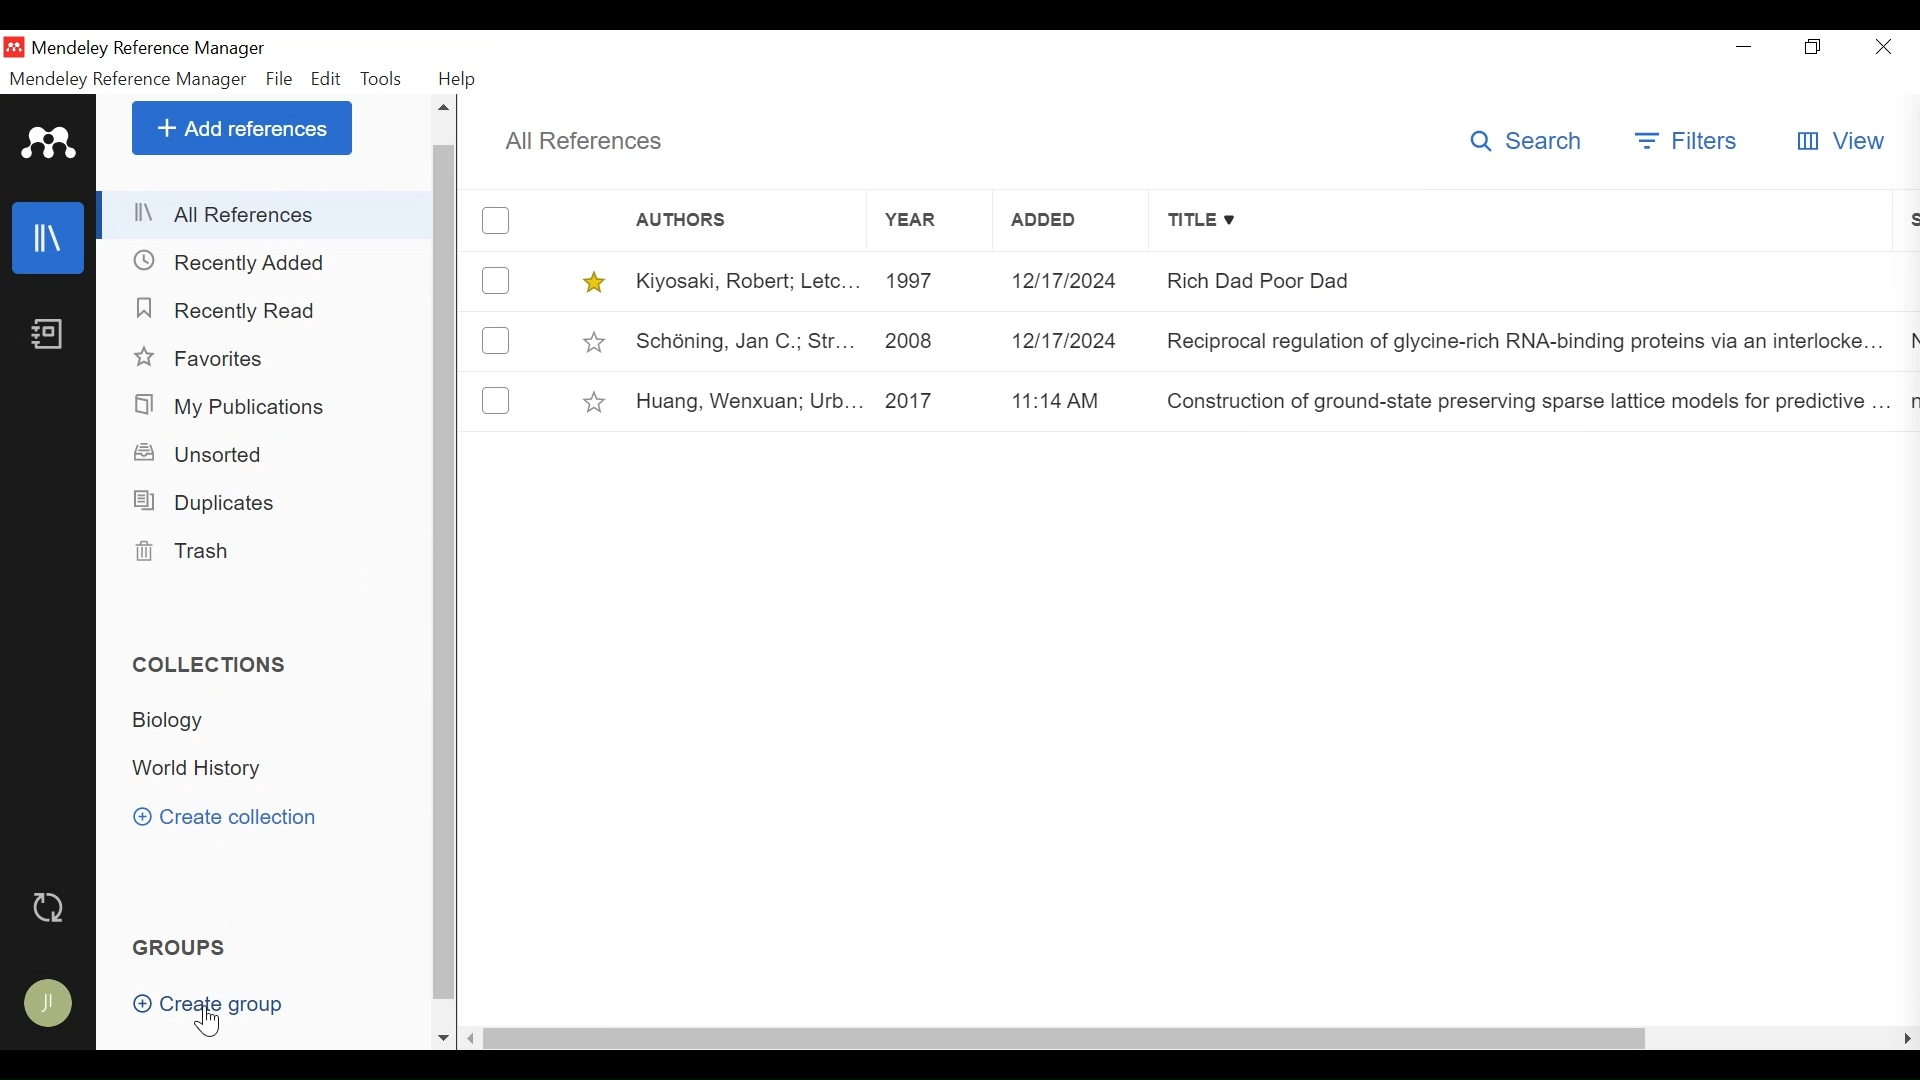 Image resolution: width=1920 pixels, height=1080 pixels. What do you see at coordinates (747, 341) in the screenshot?
I see `Schéning, Jan C.; Str...` at bounding box center [747, 341].